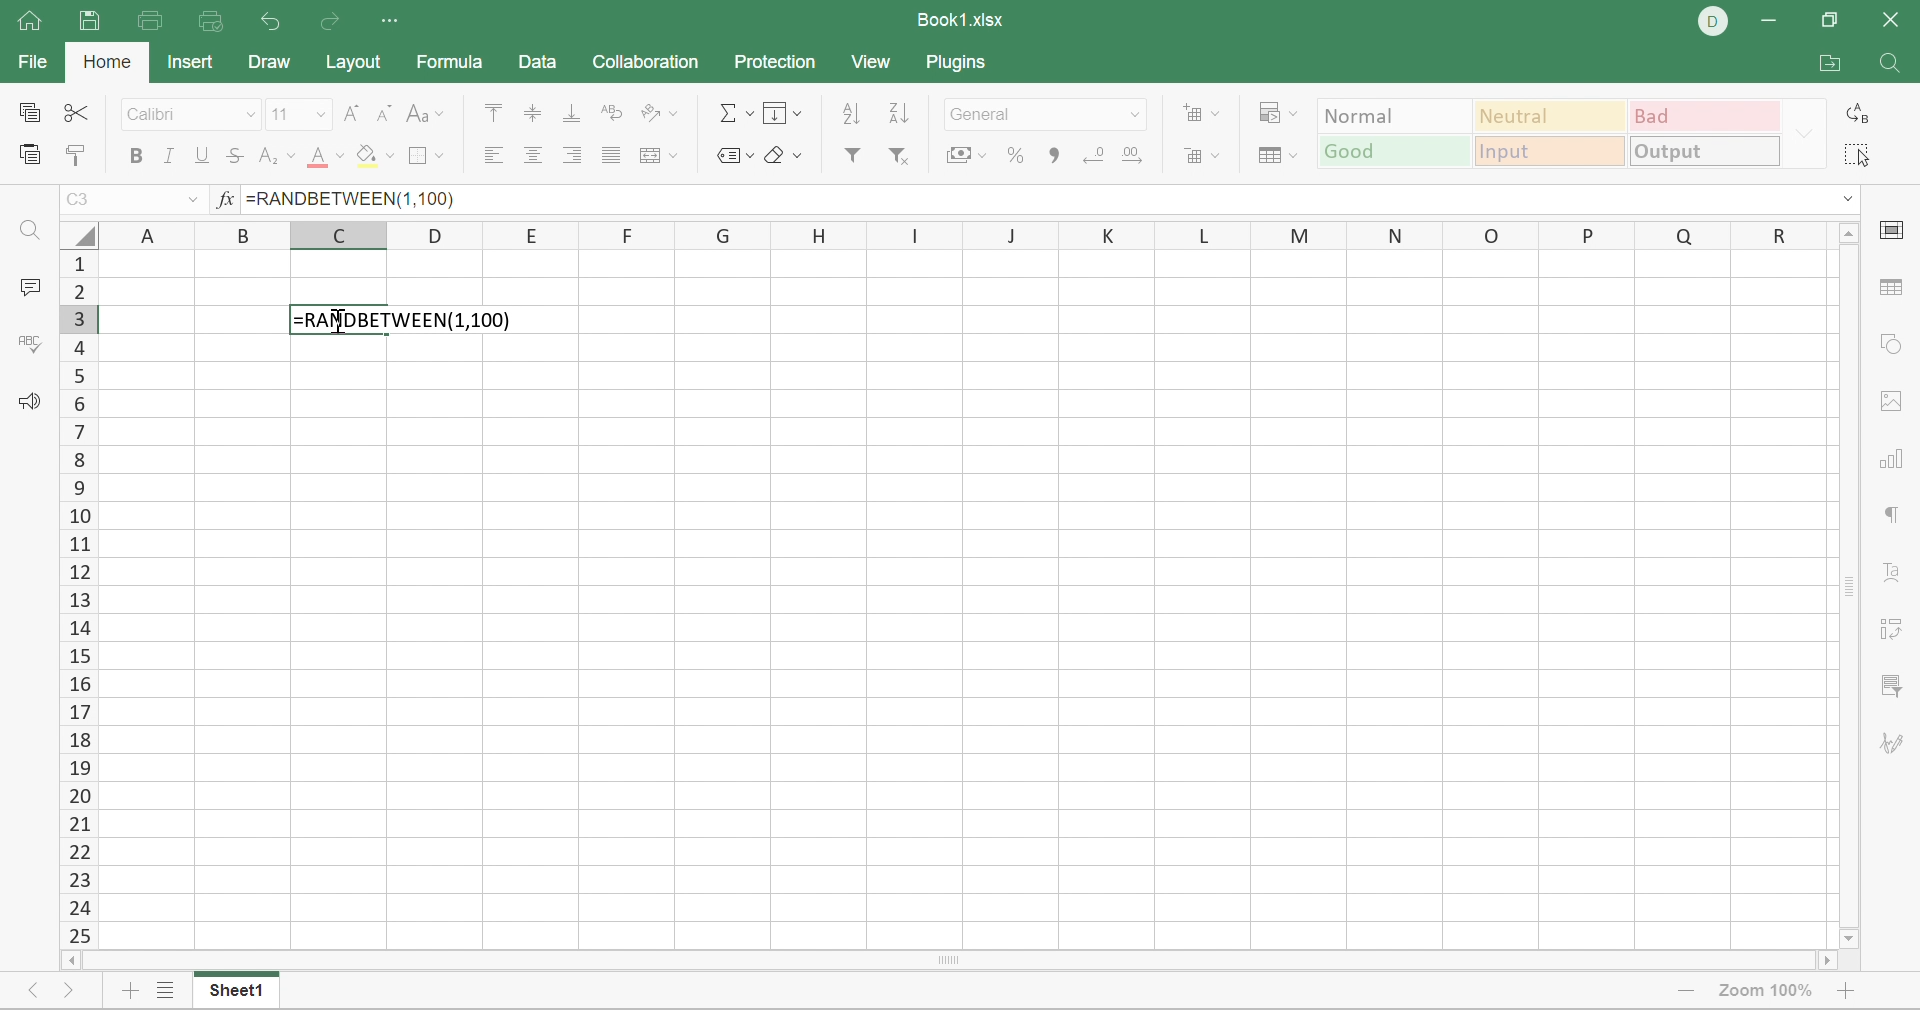 The width and height of the screenshot is (1920, 1010). Describe the element at coordinates (80, 201) in the screenshot. I see `C3` at that location.